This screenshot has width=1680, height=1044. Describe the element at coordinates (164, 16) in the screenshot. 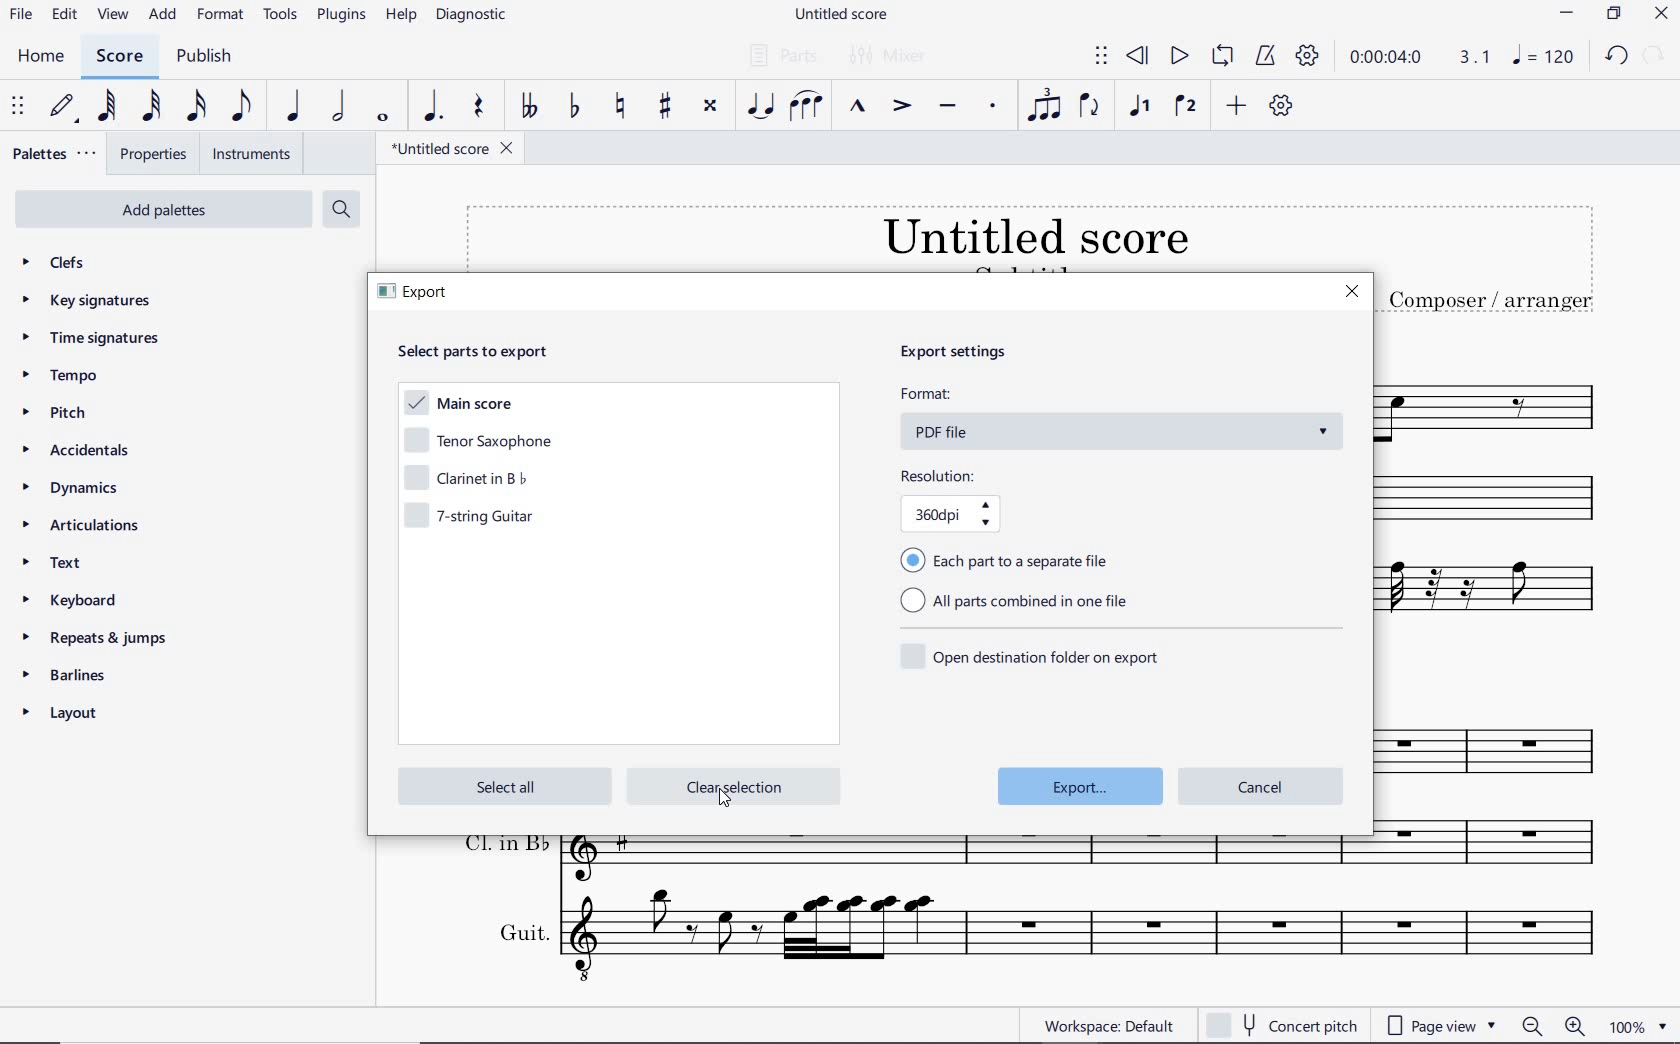

I see `ADD` at that location.